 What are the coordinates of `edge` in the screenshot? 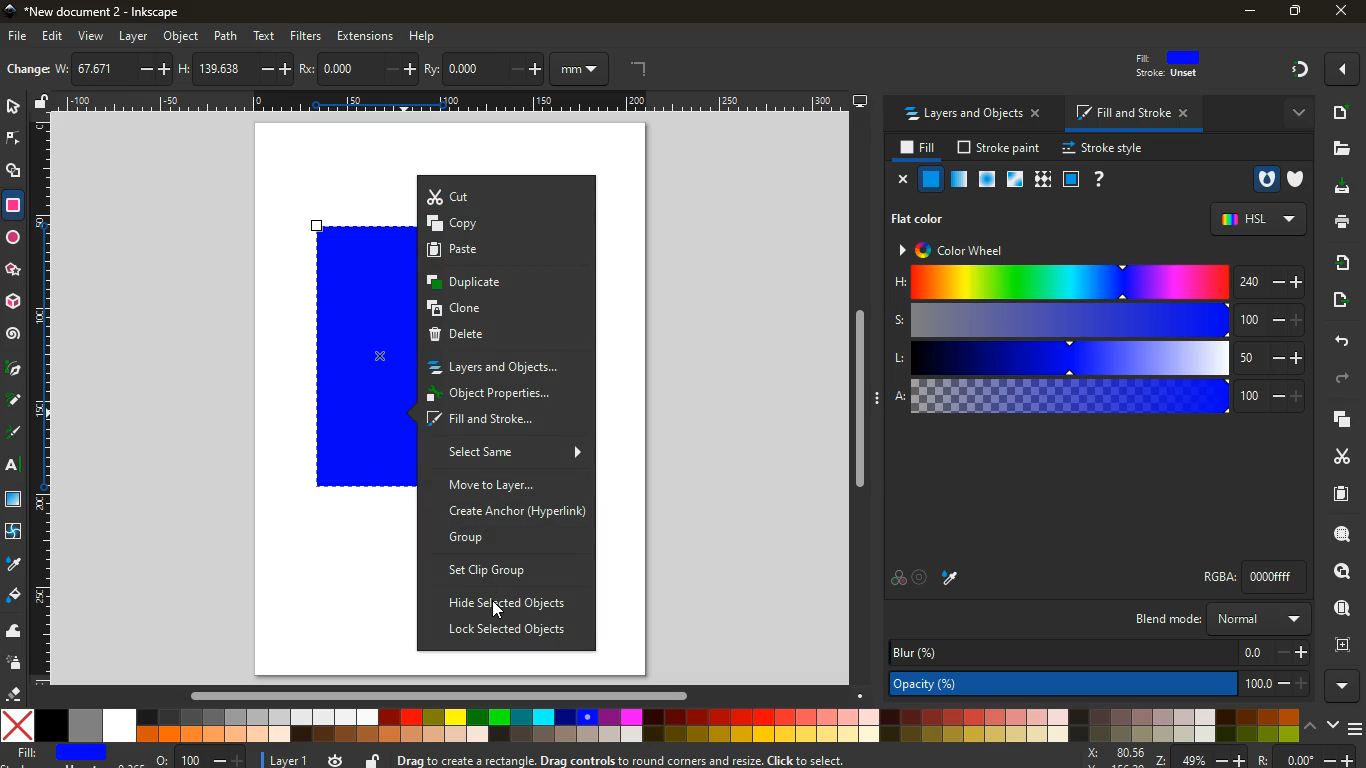 It's located at (14, 142).